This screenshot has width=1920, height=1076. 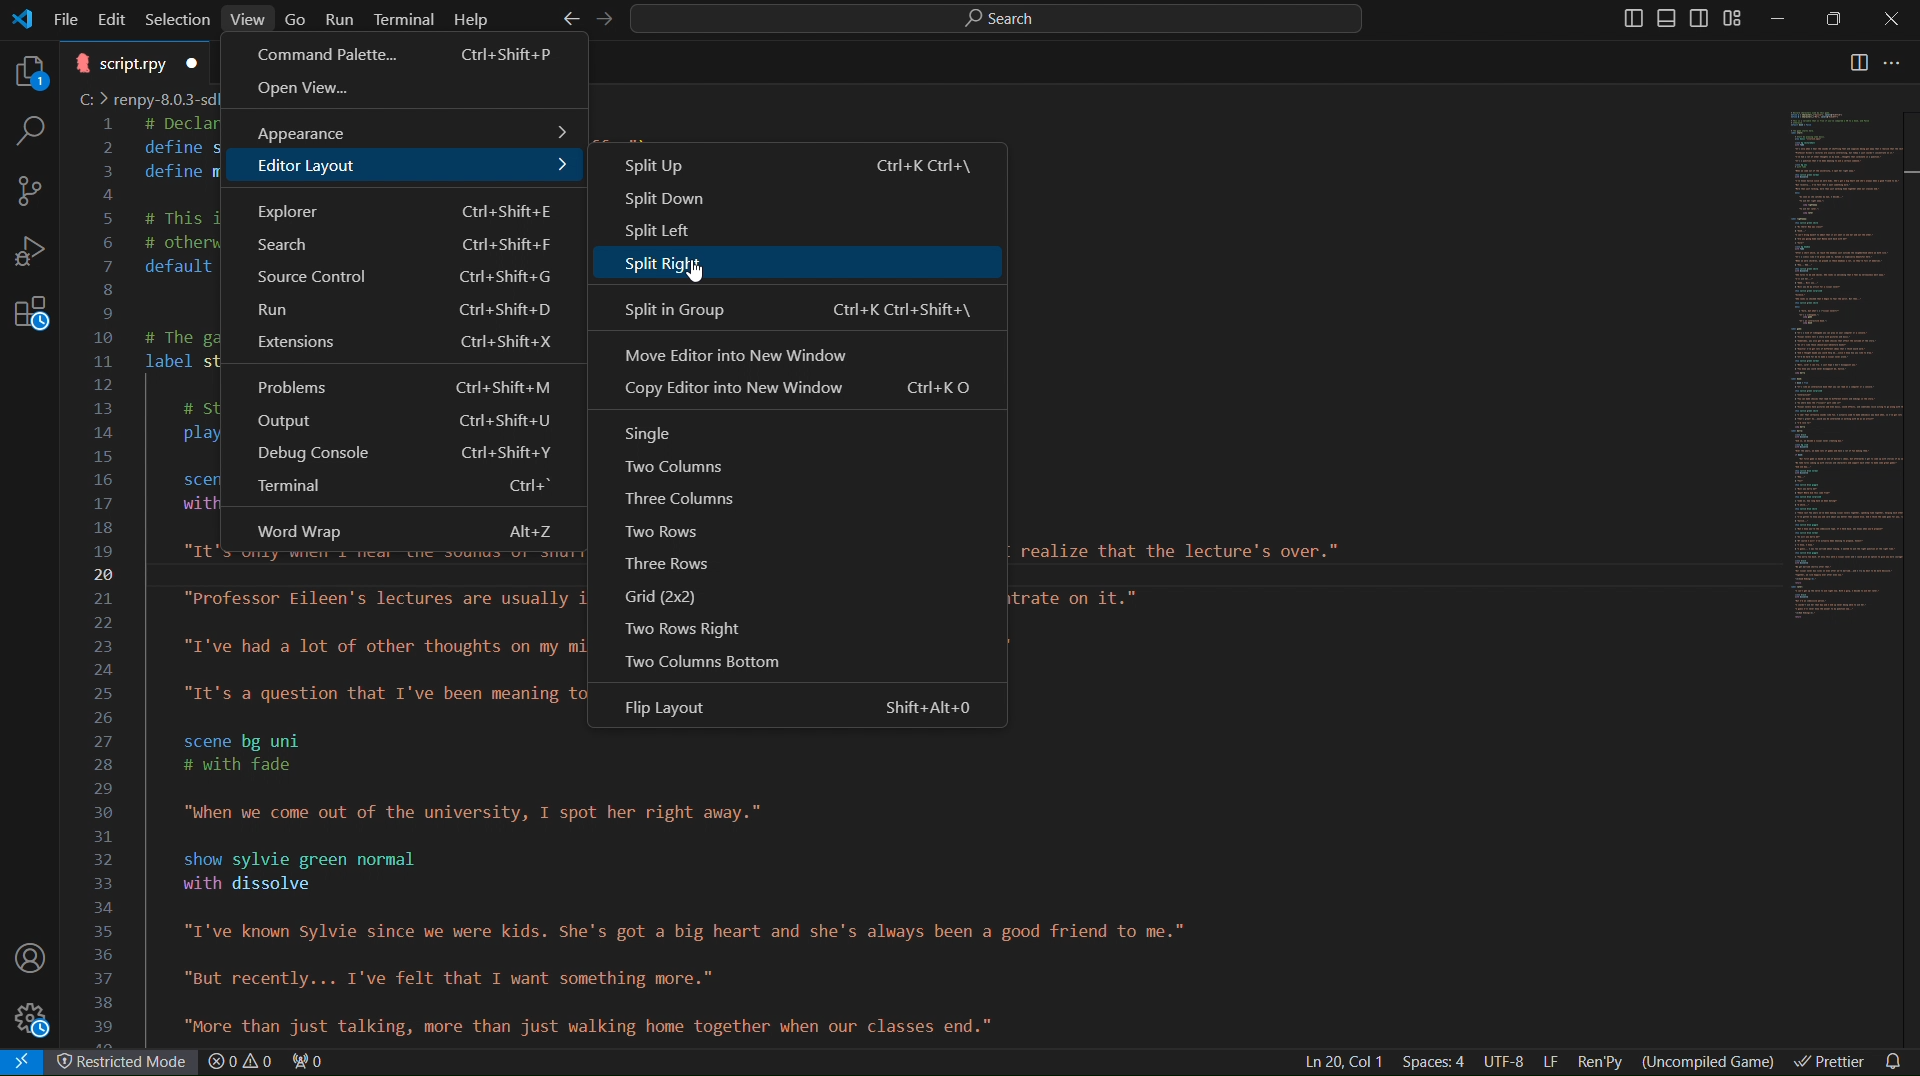 What do you see at coordinates (400, 280) in the screenshot?
I see `Source Control   ctrl+shift+G` at bounding box center [400, 280].